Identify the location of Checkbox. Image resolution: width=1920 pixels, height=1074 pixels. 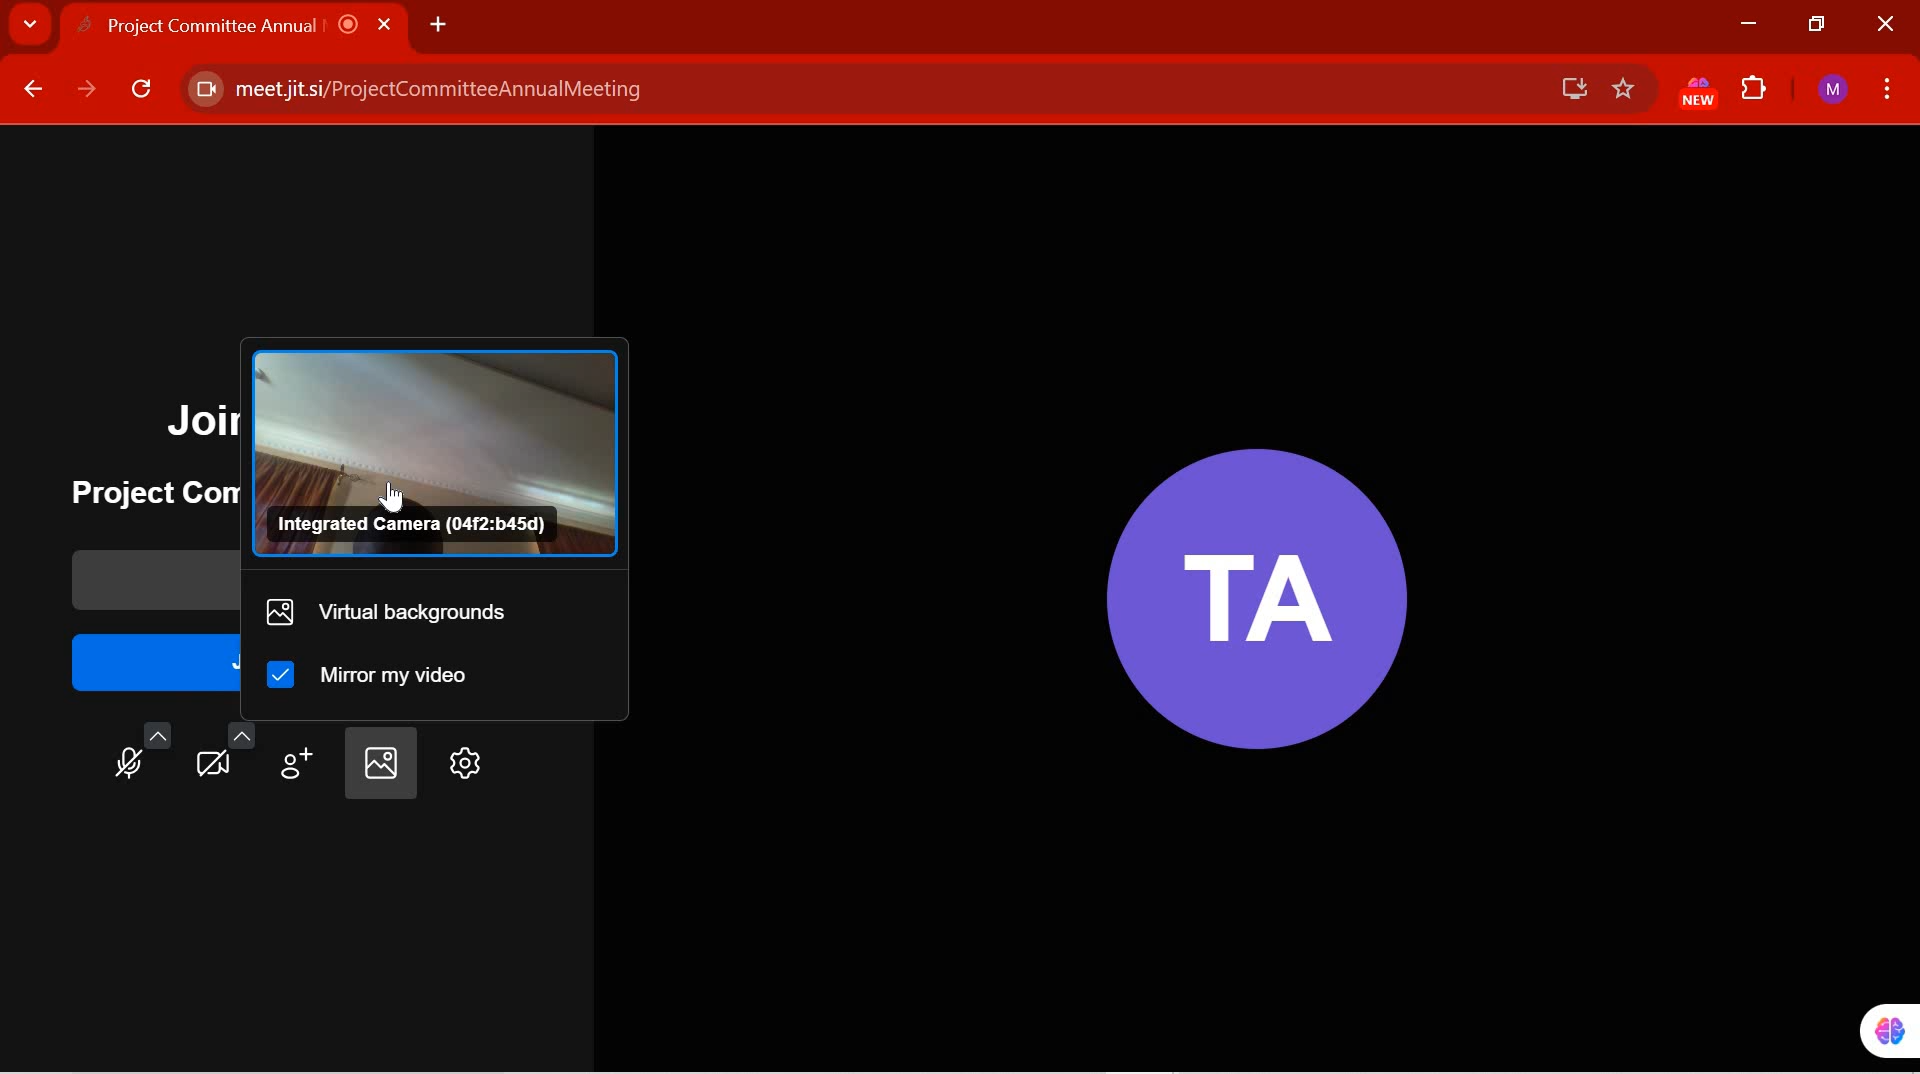
(280, 673).